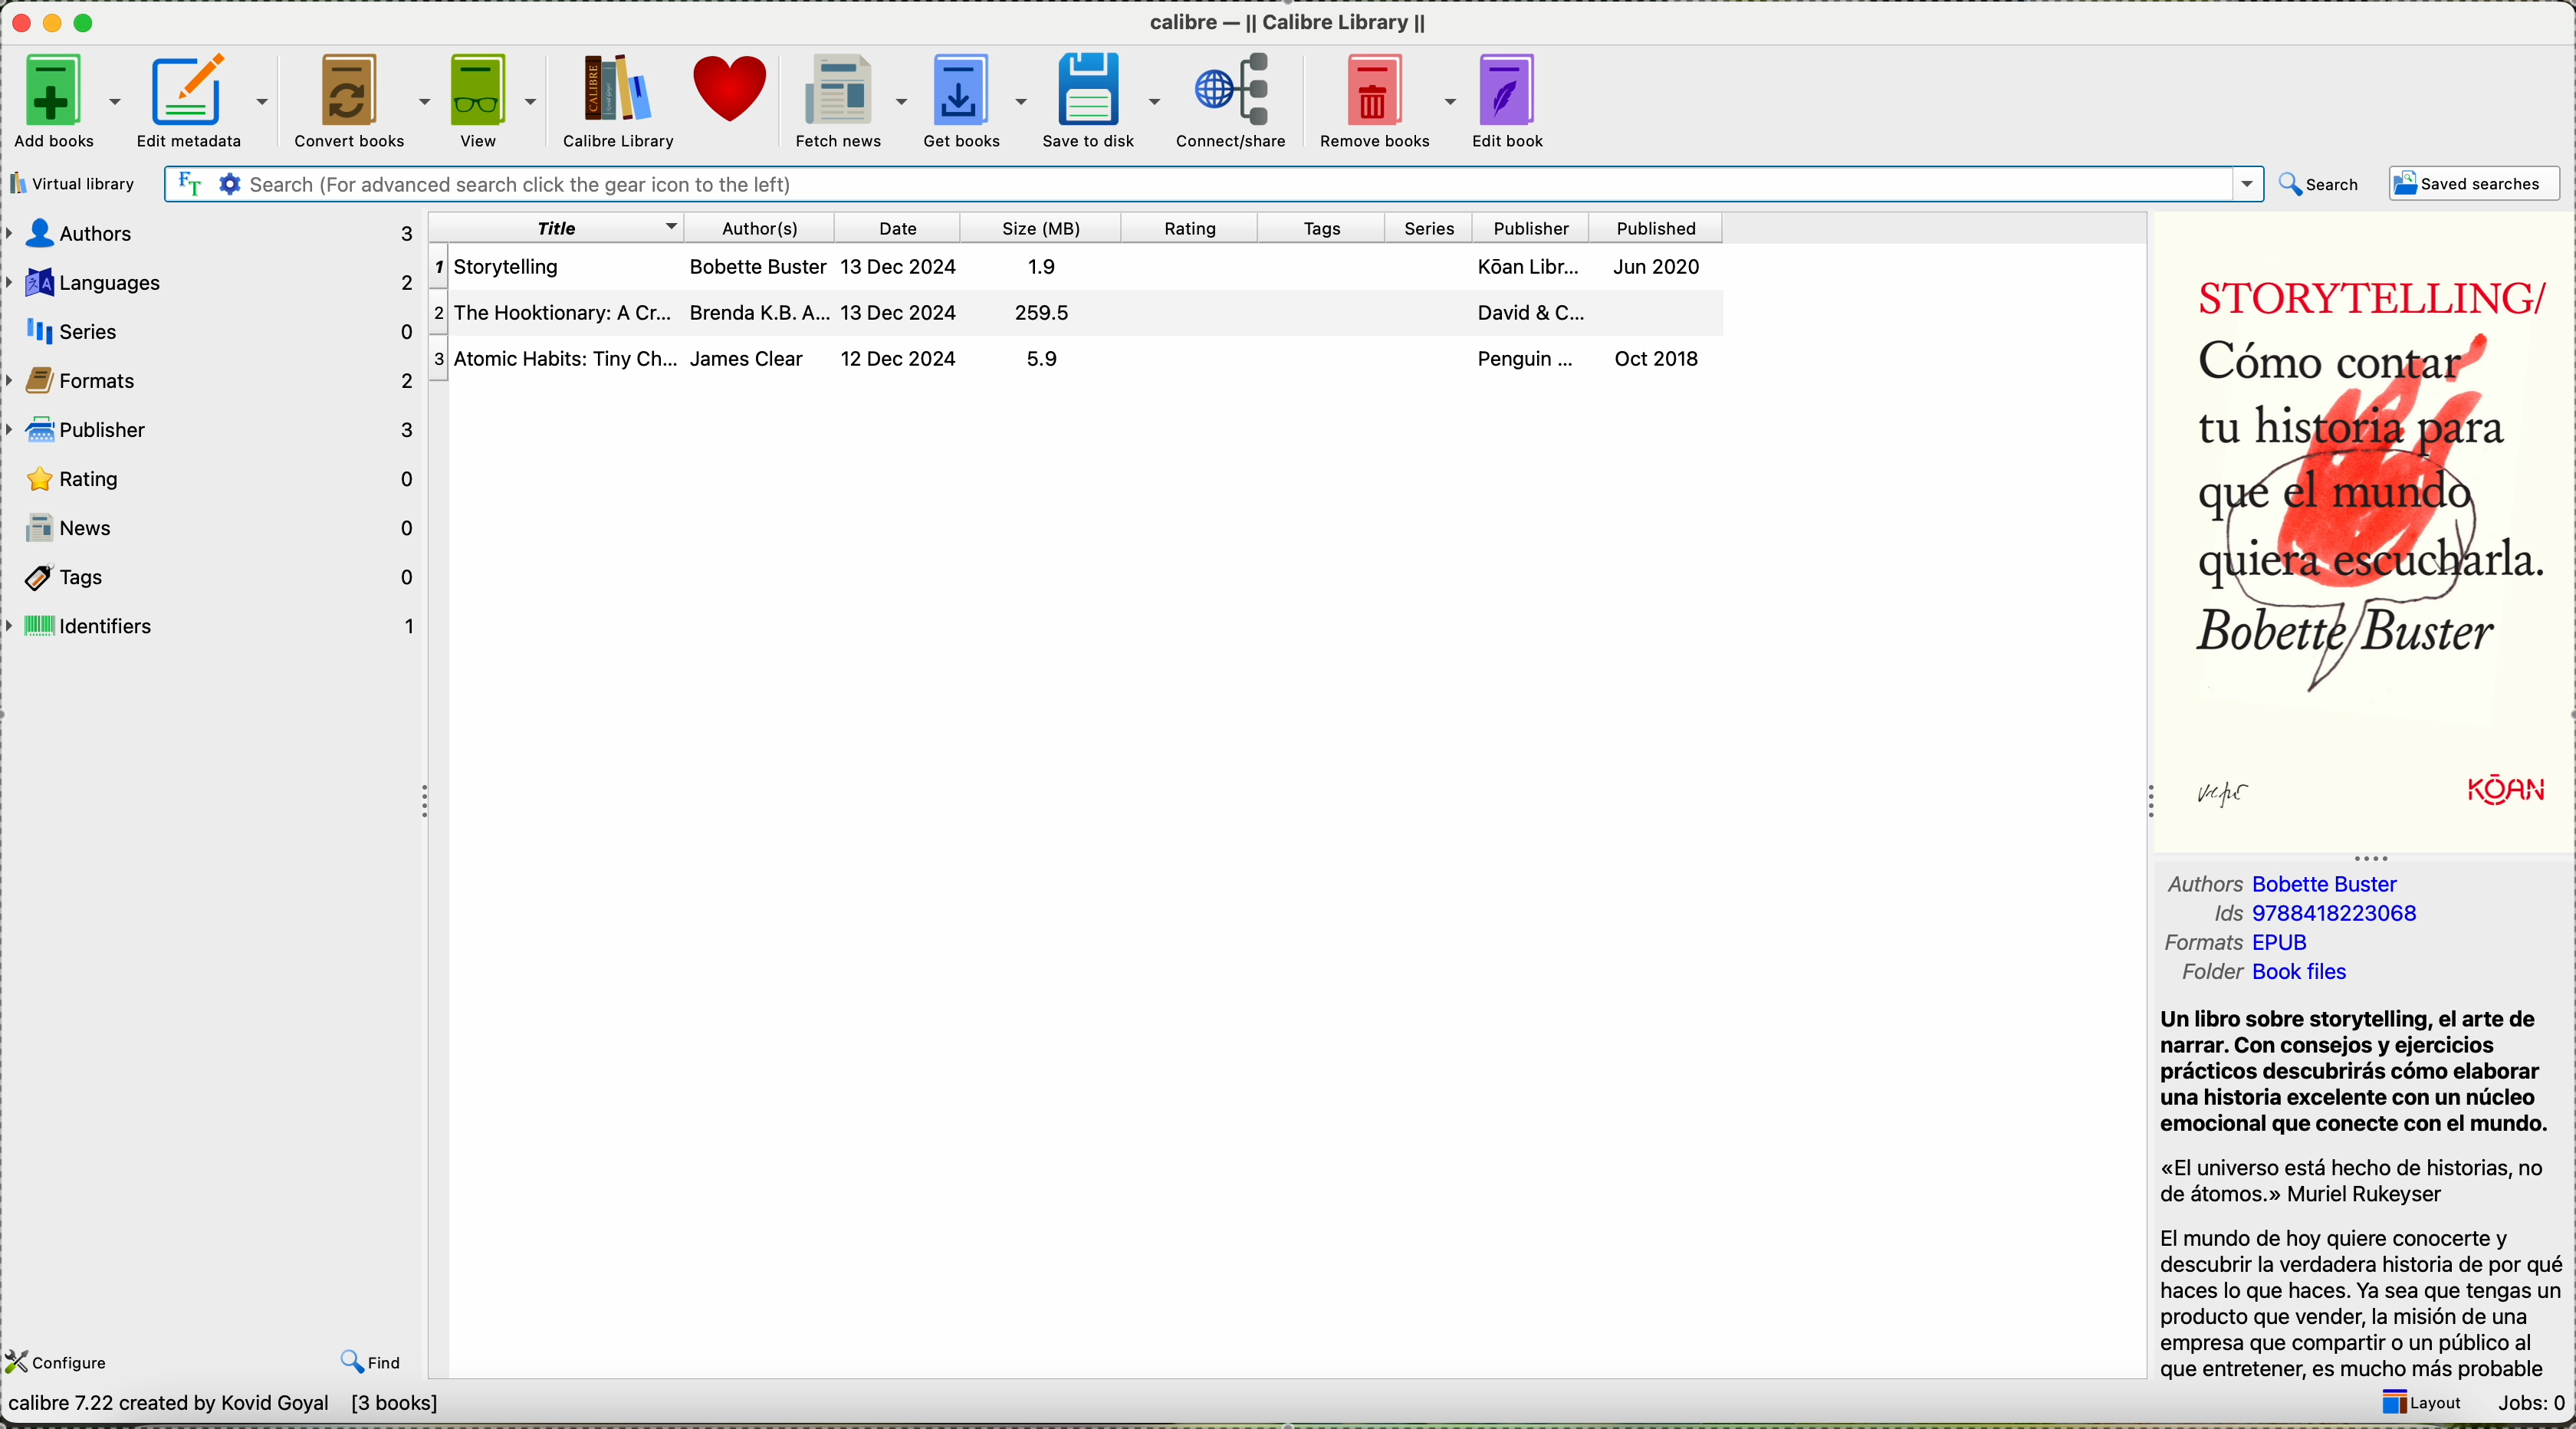  I want to click on Koan Libr, so click(1522, 265).